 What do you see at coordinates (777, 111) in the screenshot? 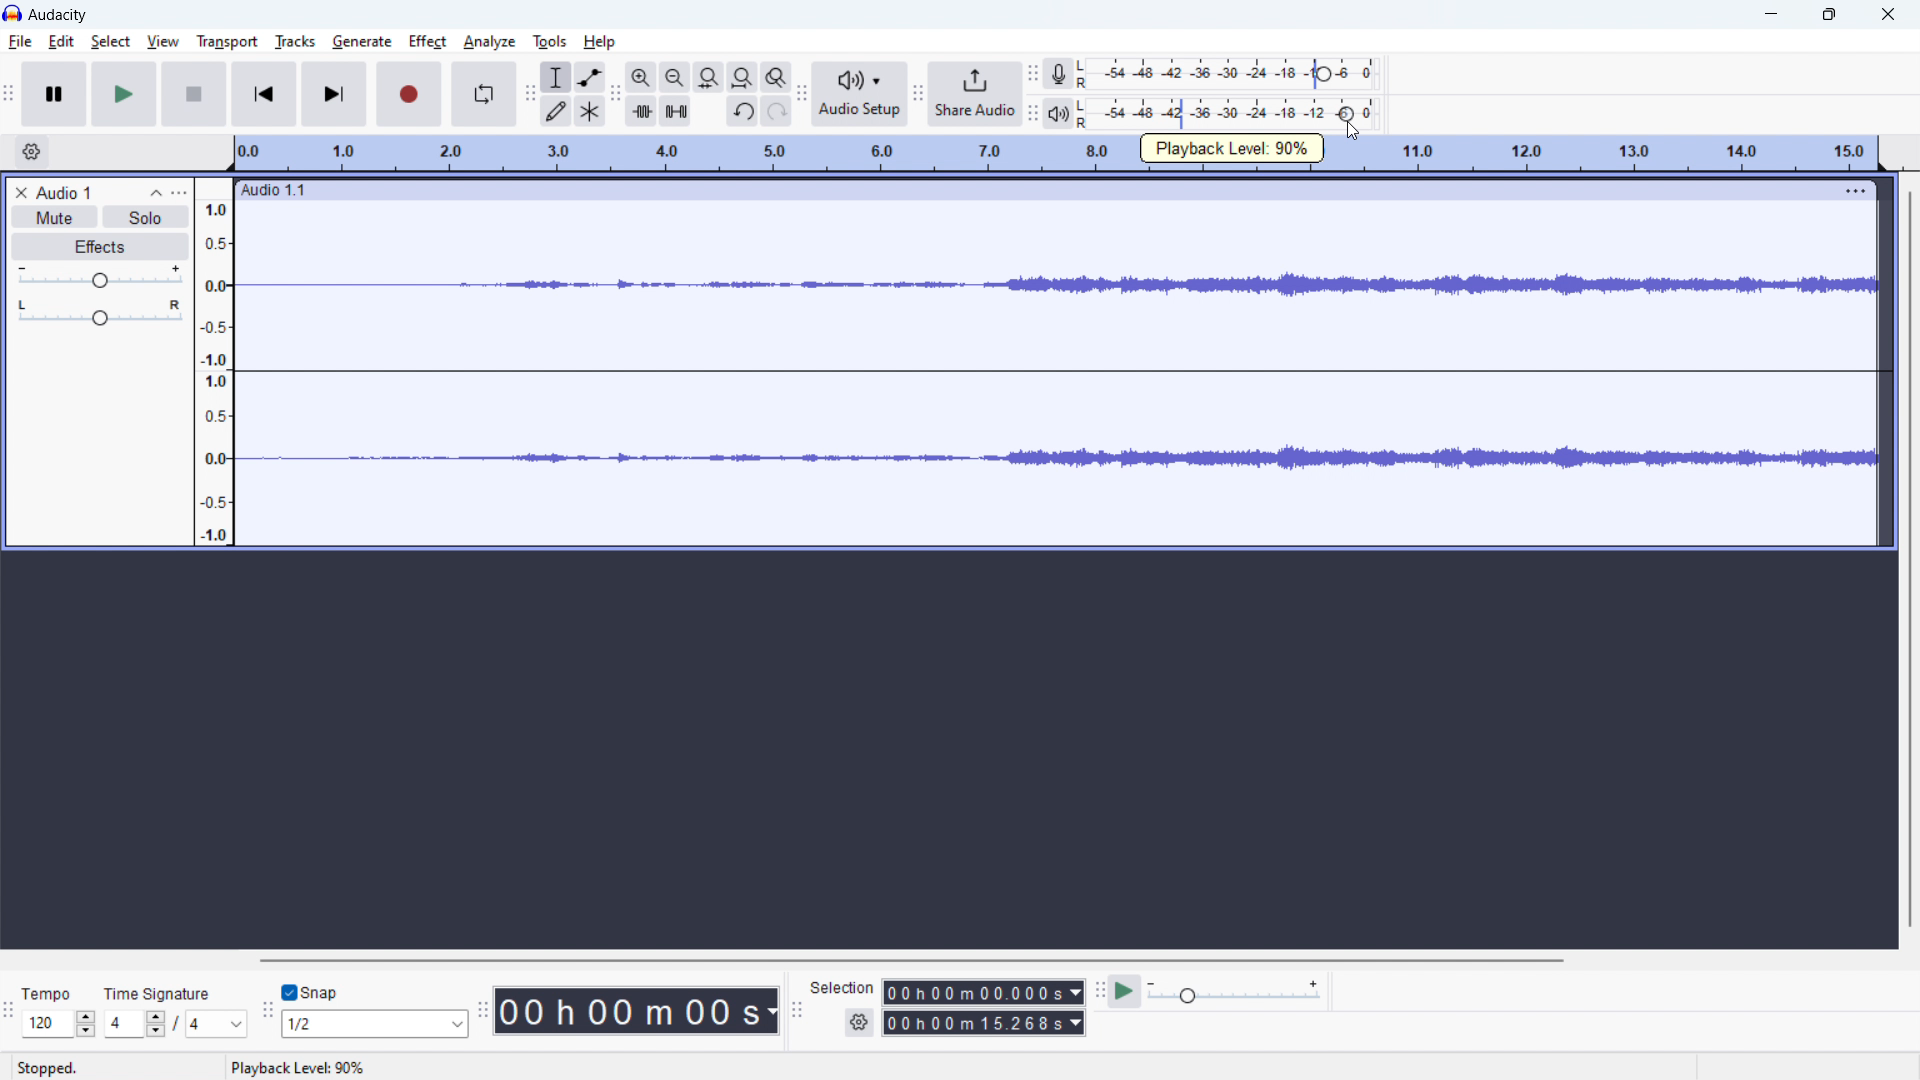
I see `redo` at bounding box center [777, 111].